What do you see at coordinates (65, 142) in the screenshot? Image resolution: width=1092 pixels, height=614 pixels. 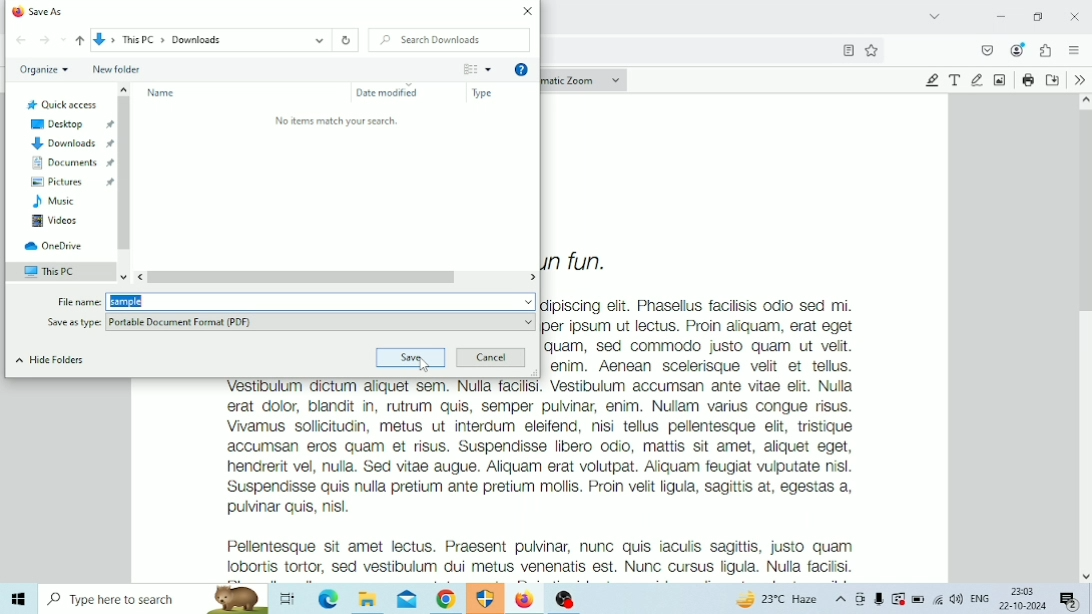 I see `Downloads` at bounding box center [65, 142].